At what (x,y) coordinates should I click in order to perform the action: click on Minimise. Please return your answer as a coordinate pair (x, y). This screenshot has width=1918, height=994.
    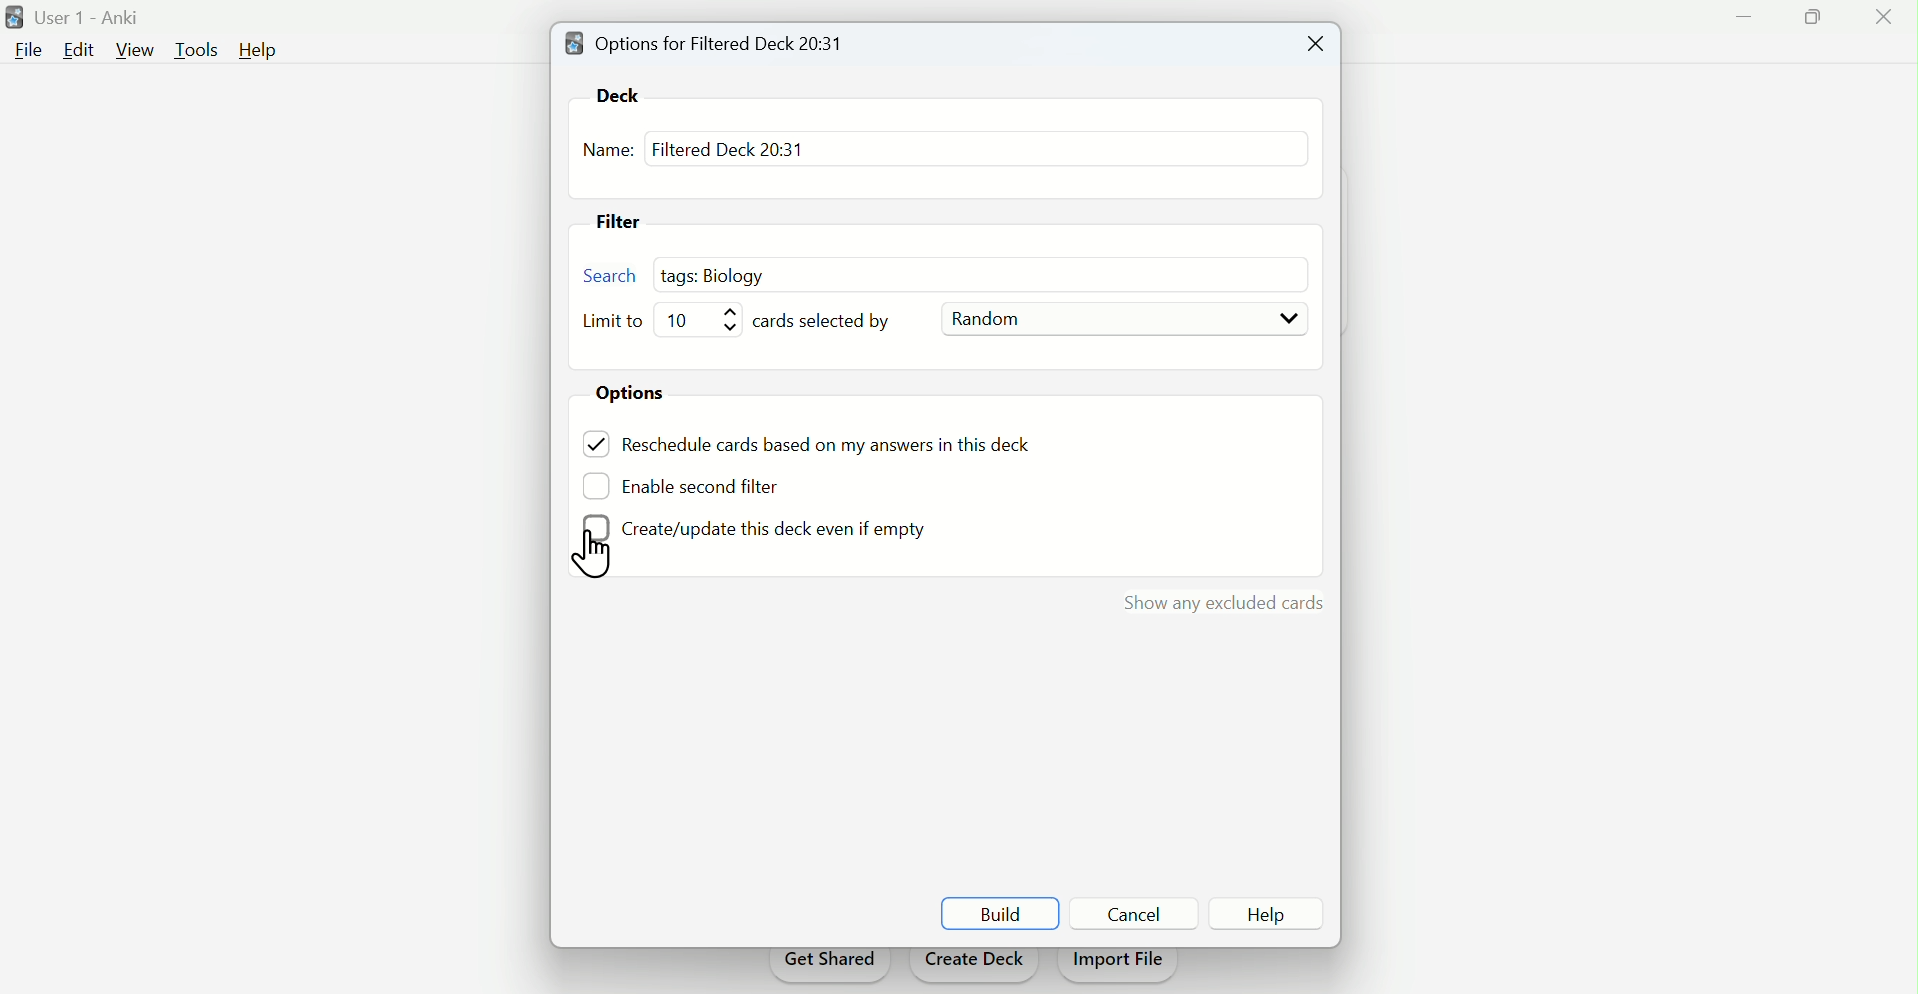
    Looking at the image, I should click on (1738, 28).